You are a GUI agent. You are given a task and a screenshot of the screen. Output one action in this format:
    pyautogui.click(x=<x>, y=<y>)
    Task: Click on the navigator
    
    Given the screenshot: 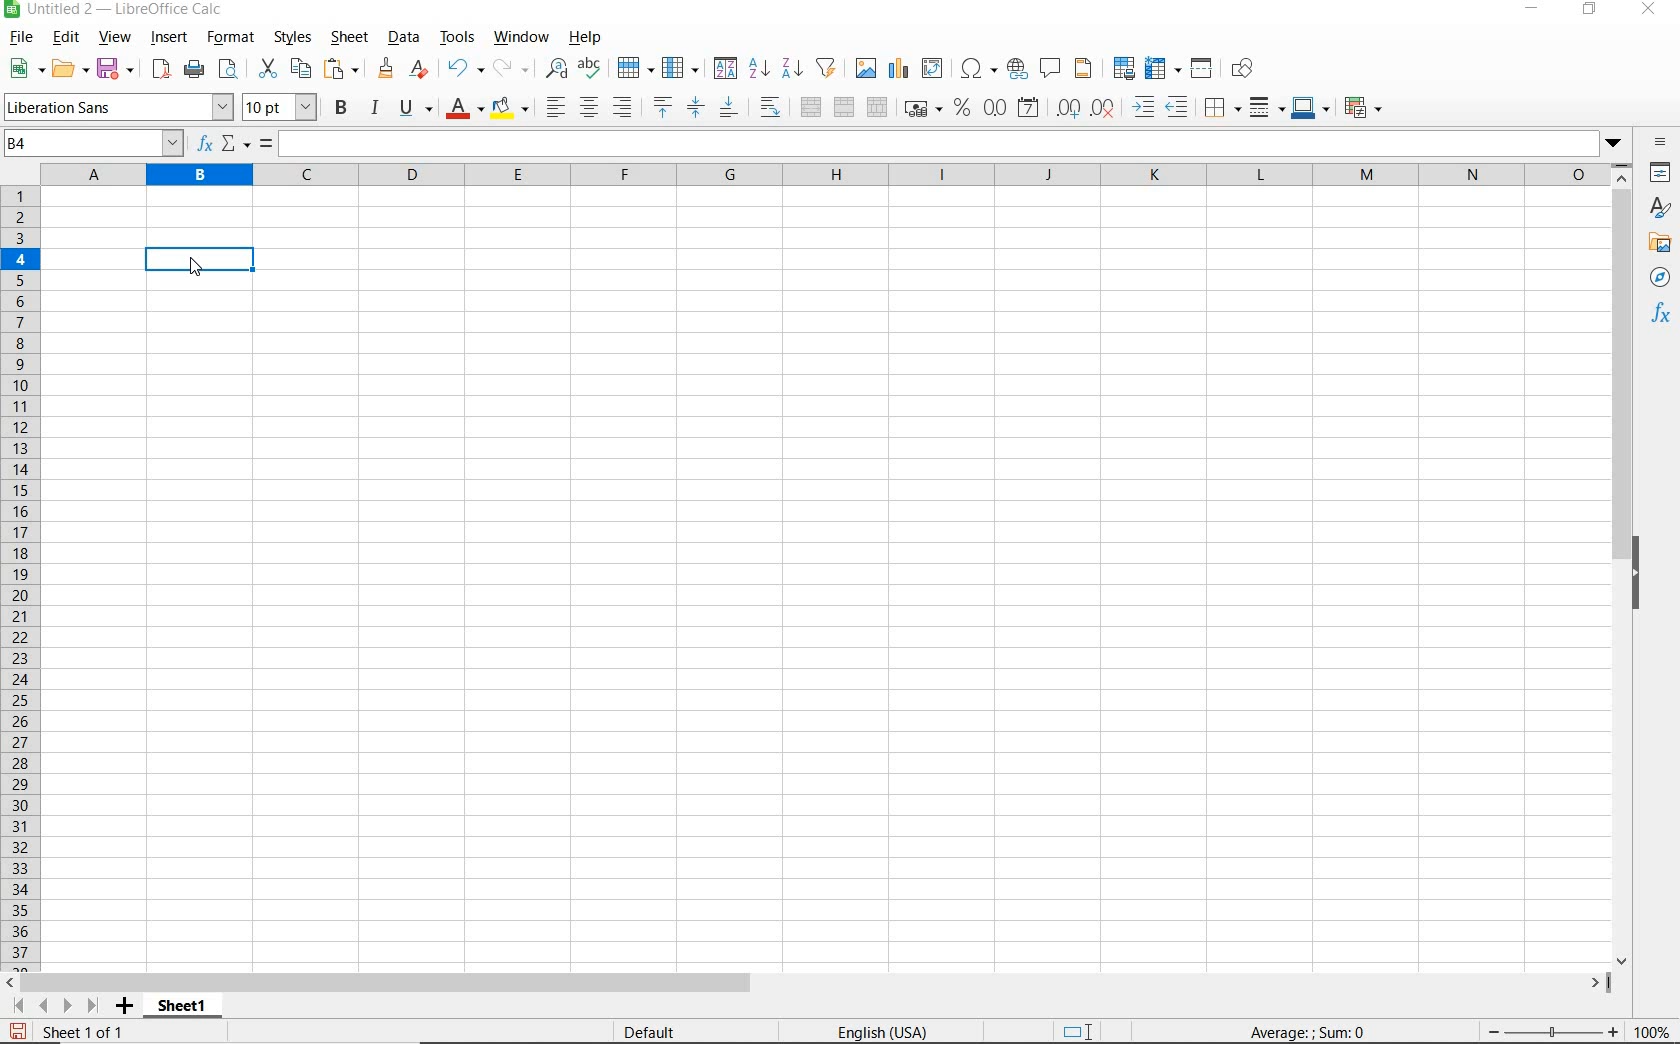 What is the action you would take?
    pyautogui.click(x=1659, y=278)
    